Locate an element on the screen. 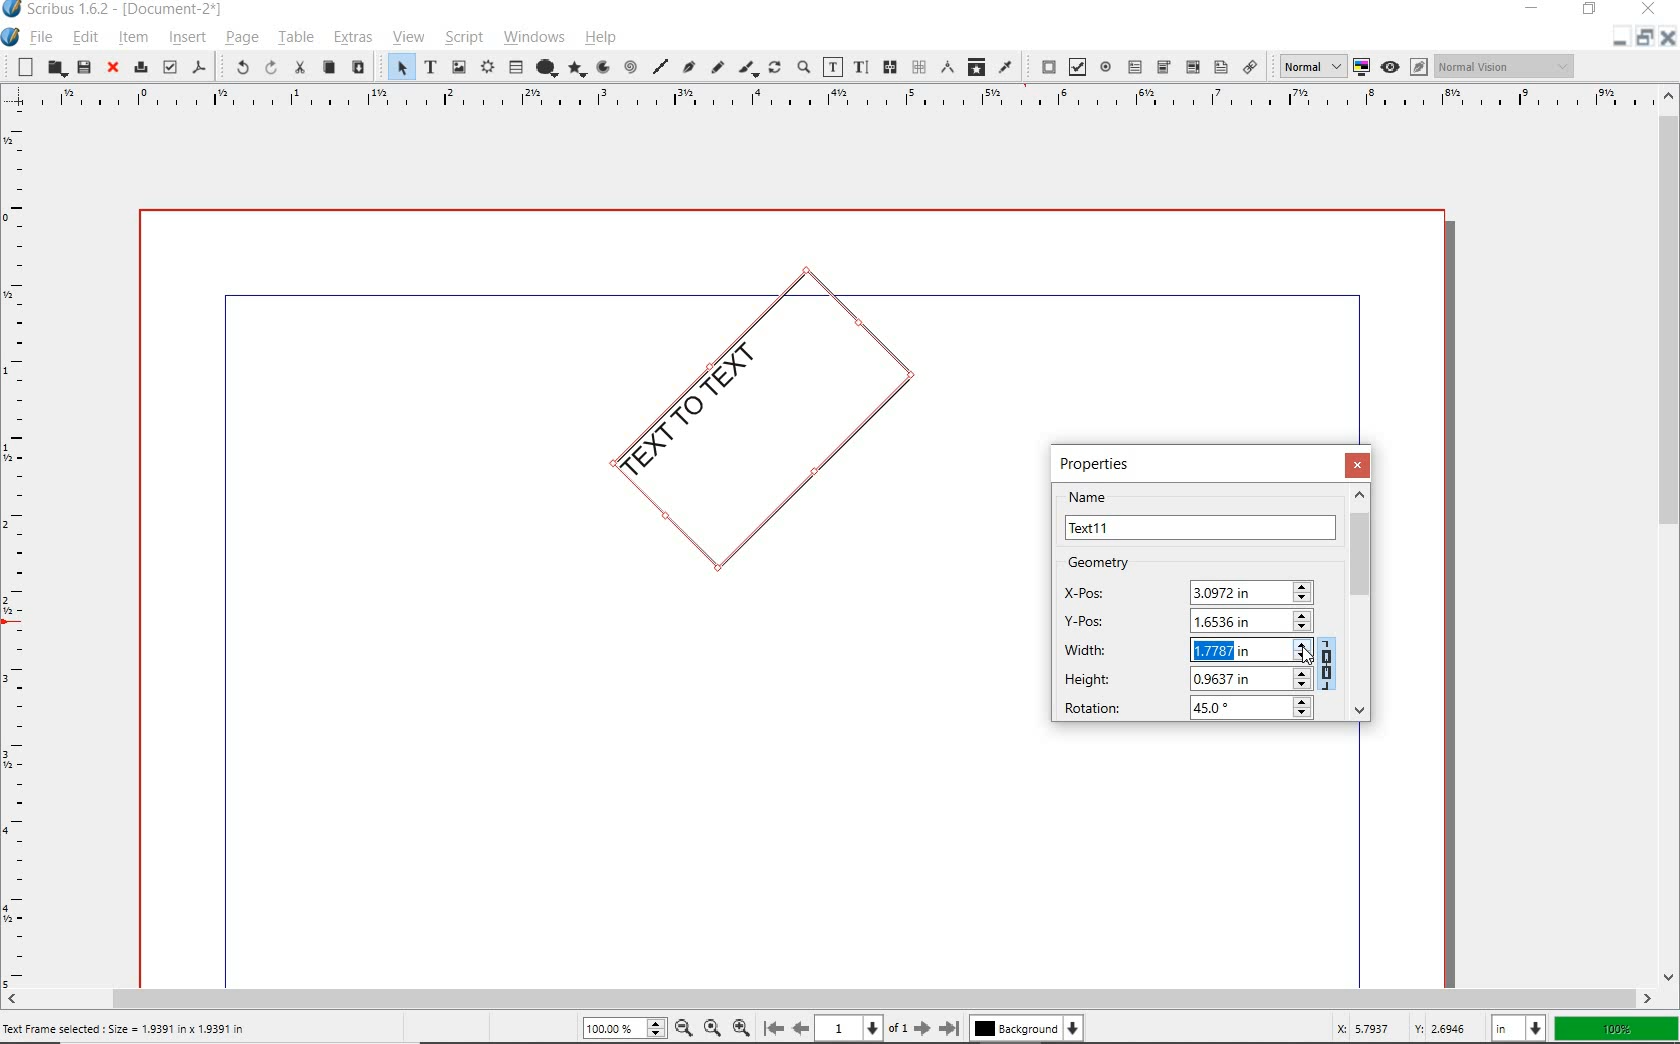 The width and height of the screenshot is (1680, 1044). text frame is located at coordinates (430, 68).